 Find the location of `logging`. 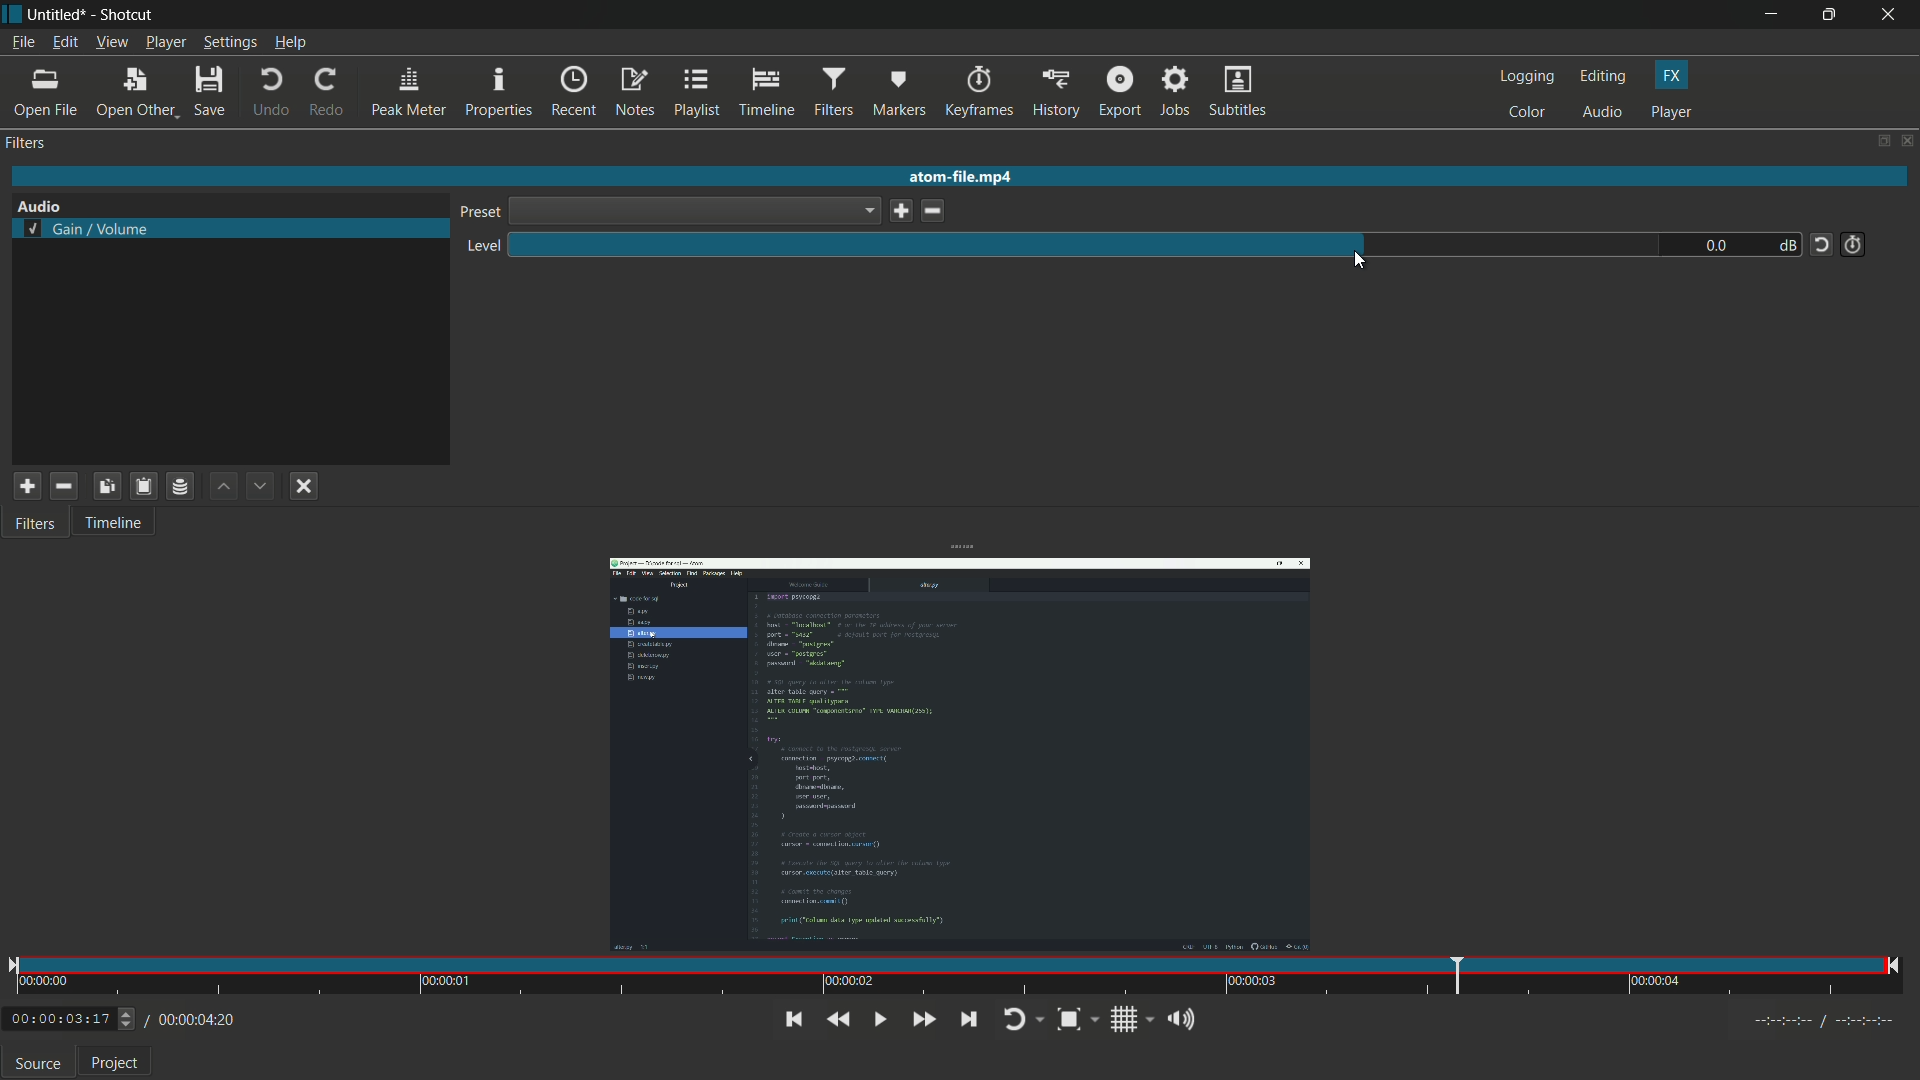

logging is located at coordinates (1526, 76).